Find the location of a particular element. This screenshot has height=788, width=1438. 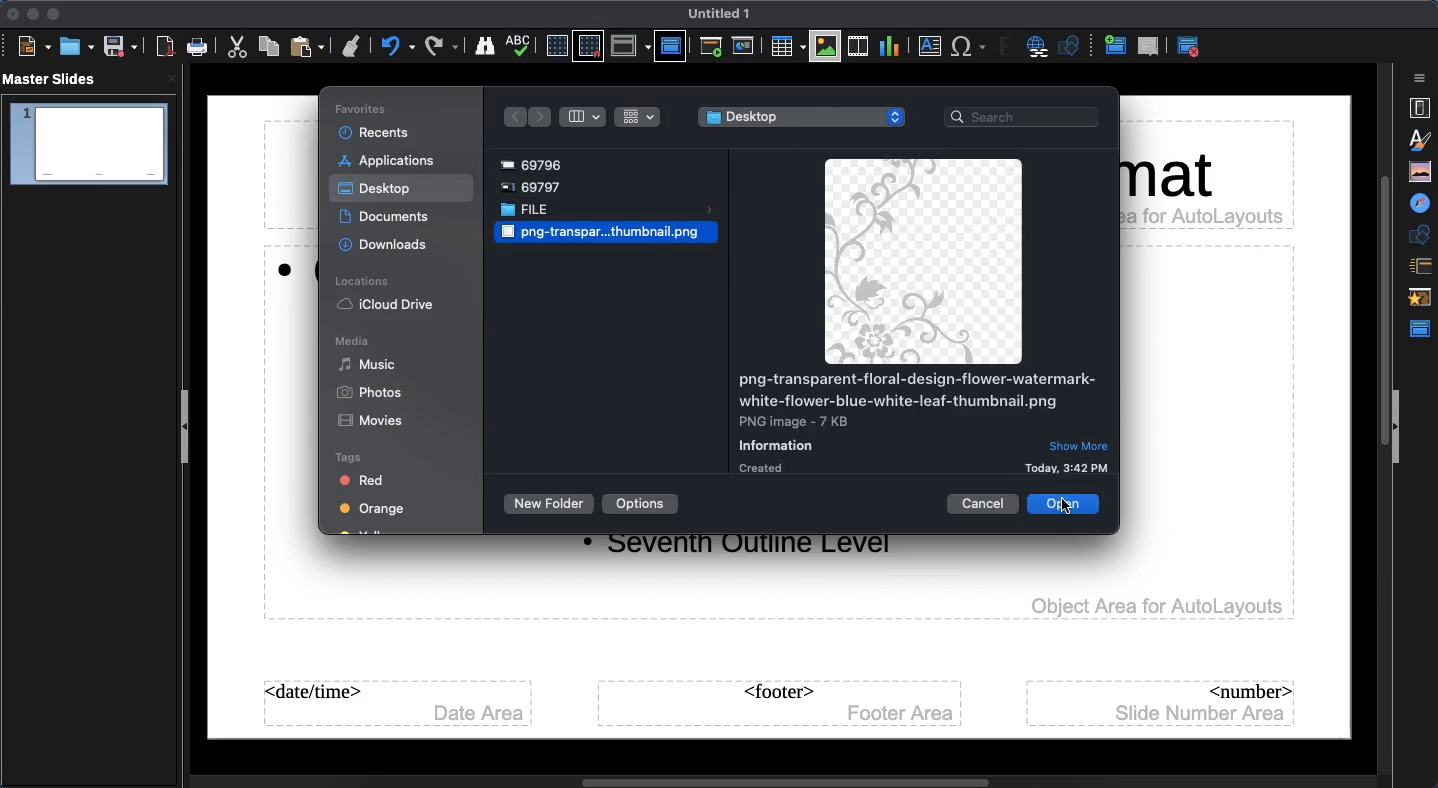

Master slide footer is located at coordinates (778, 704).